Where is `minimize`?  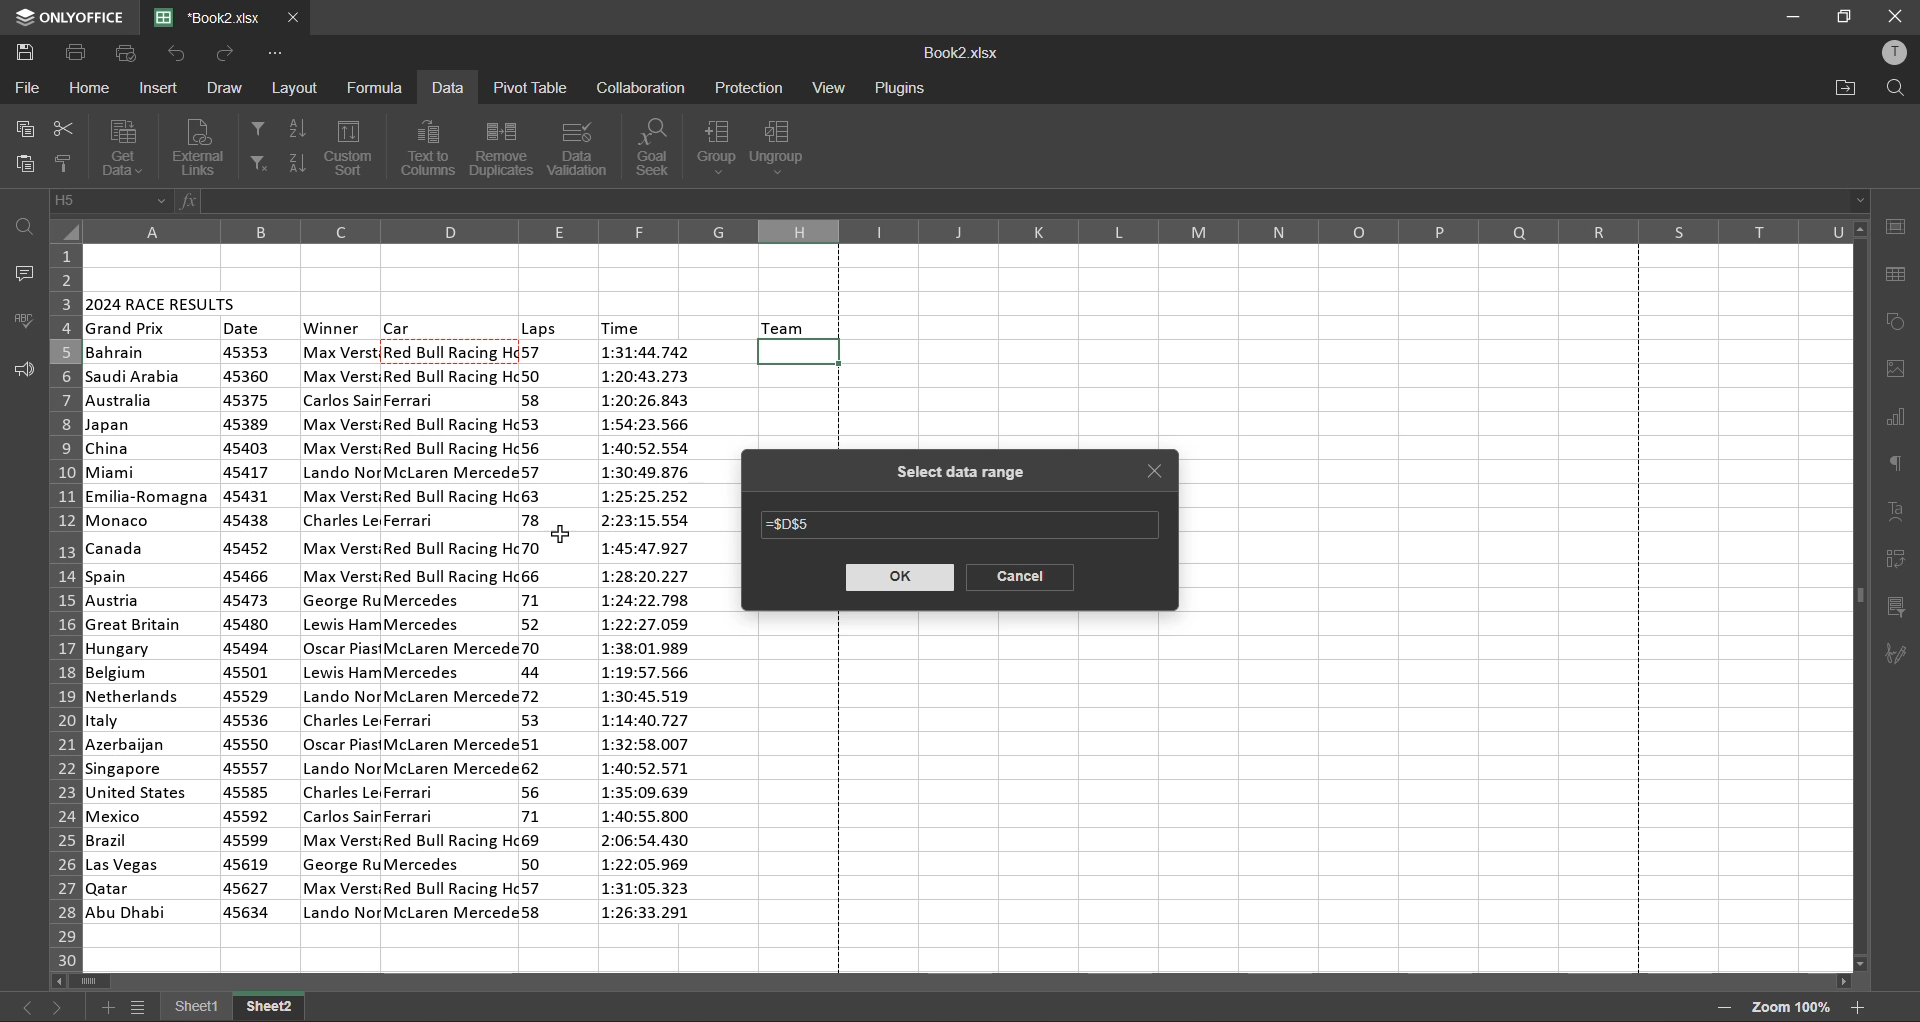
minimize is located at coordinates (1792, 18).